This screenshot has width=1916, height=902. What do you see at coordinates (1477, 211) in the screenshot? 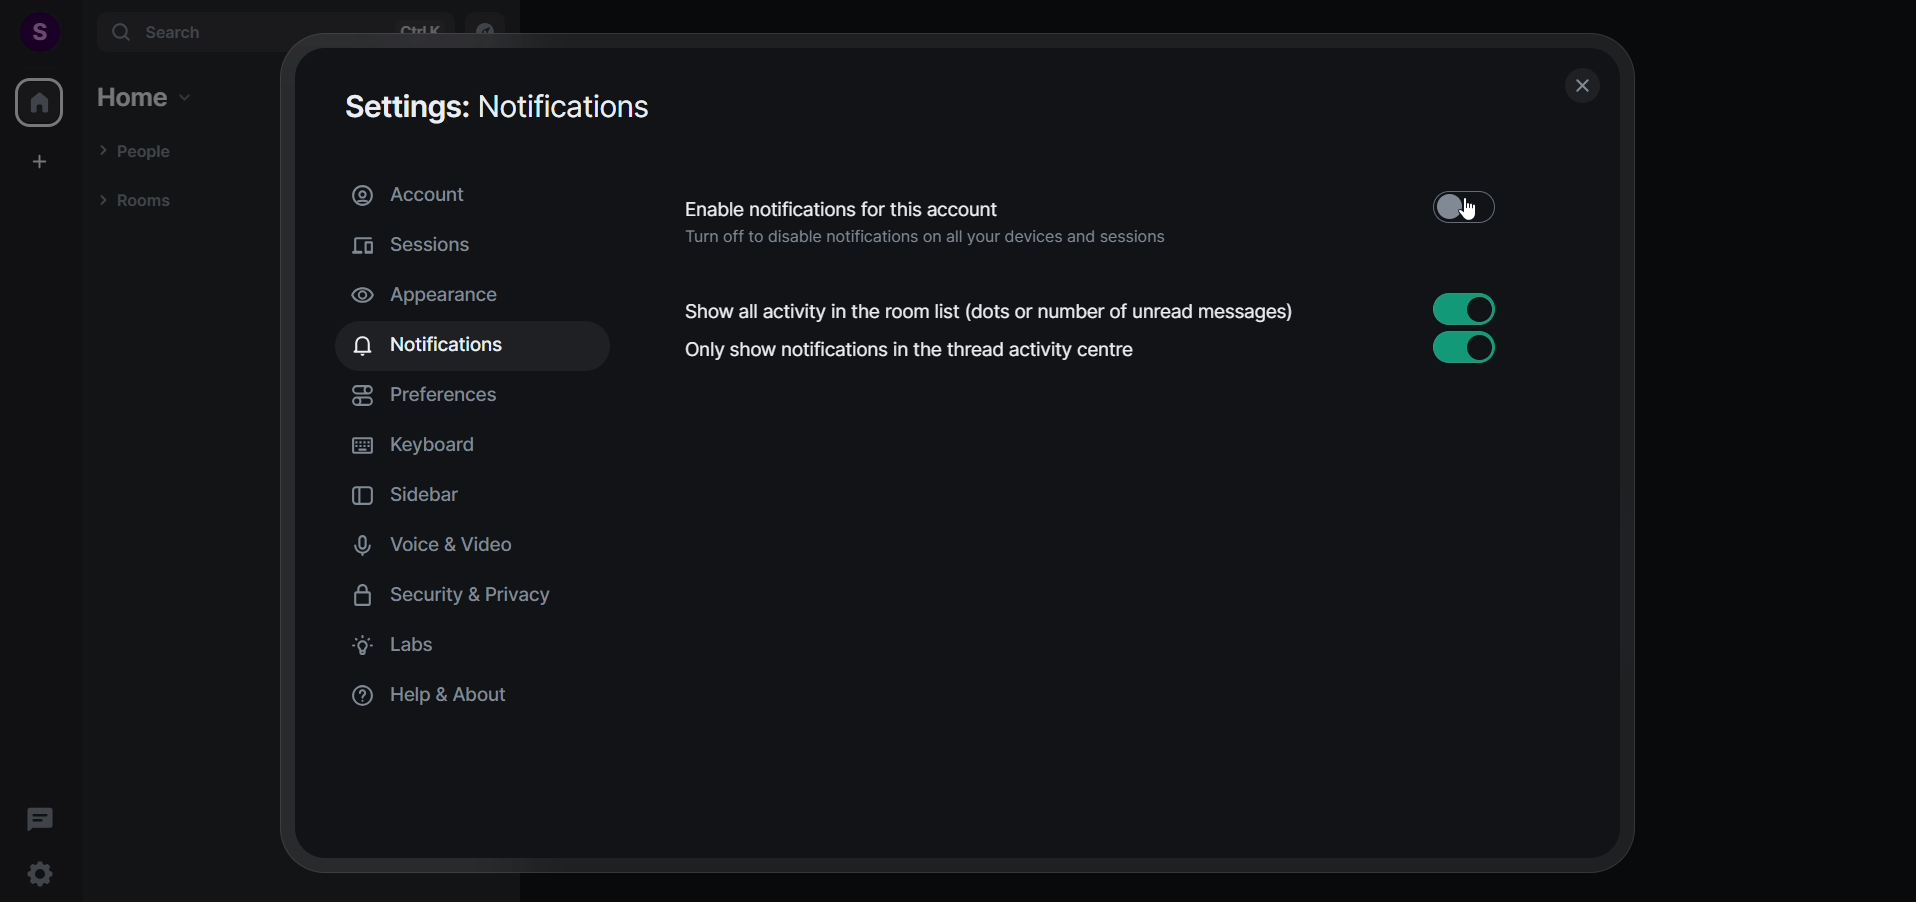
I see `Cursor` at bounding box center [1477, 211].